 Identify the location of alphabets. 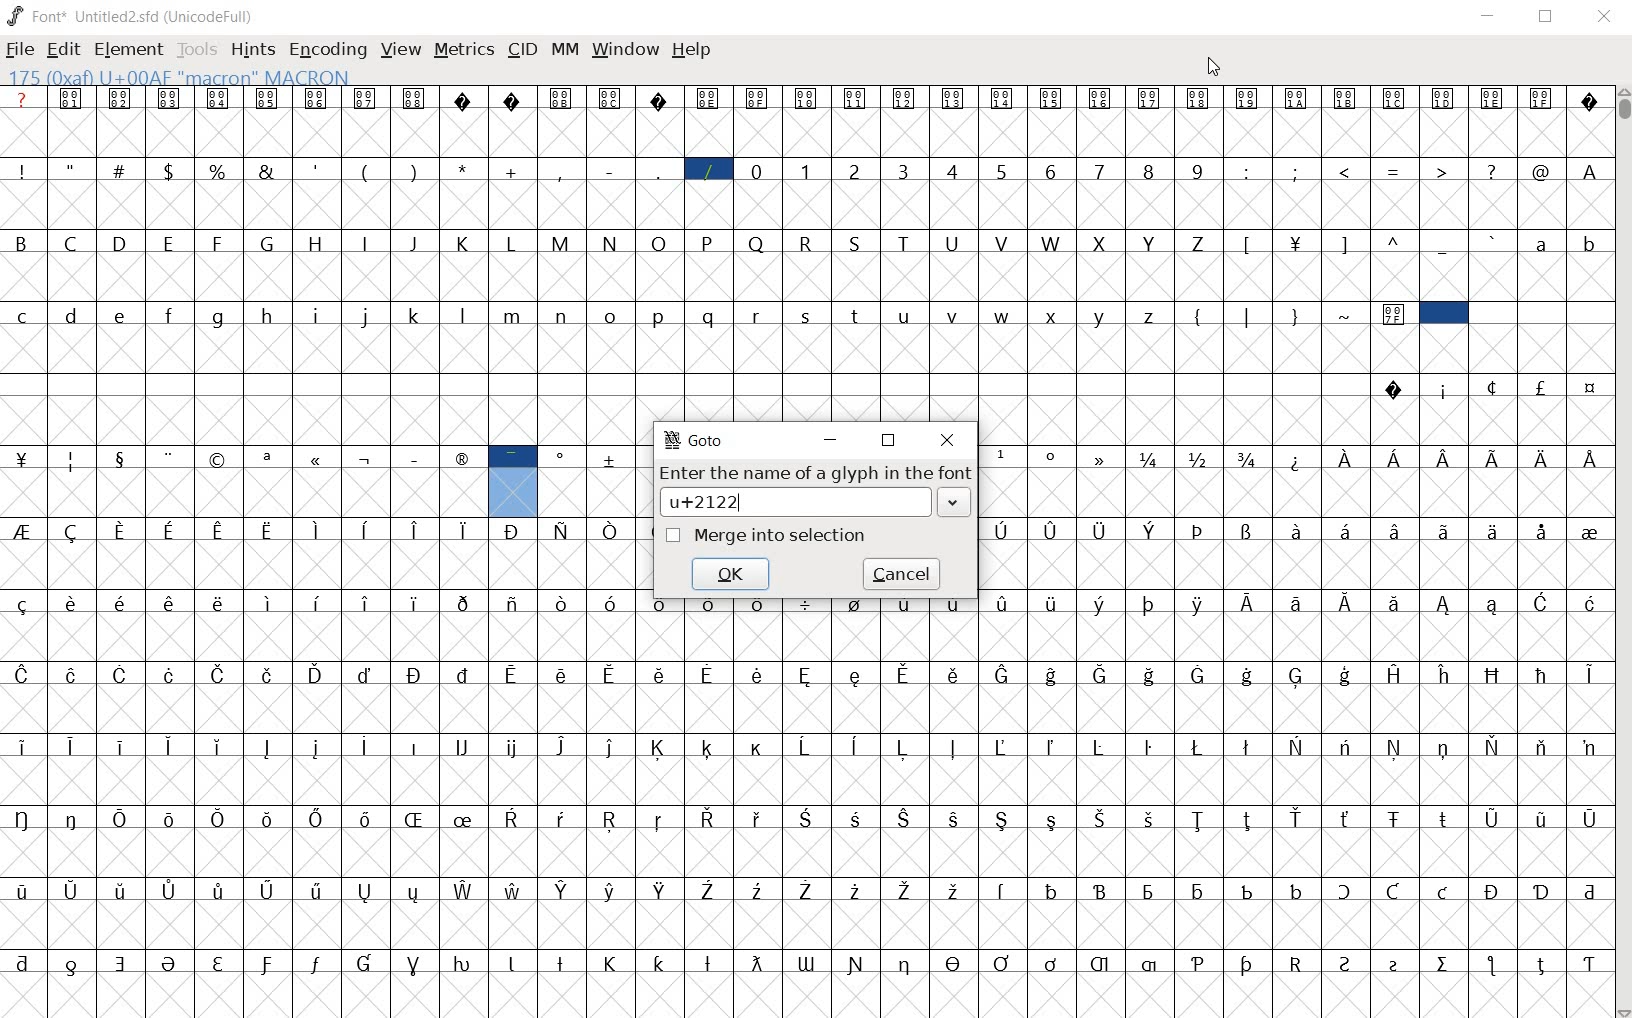
(610, 265).